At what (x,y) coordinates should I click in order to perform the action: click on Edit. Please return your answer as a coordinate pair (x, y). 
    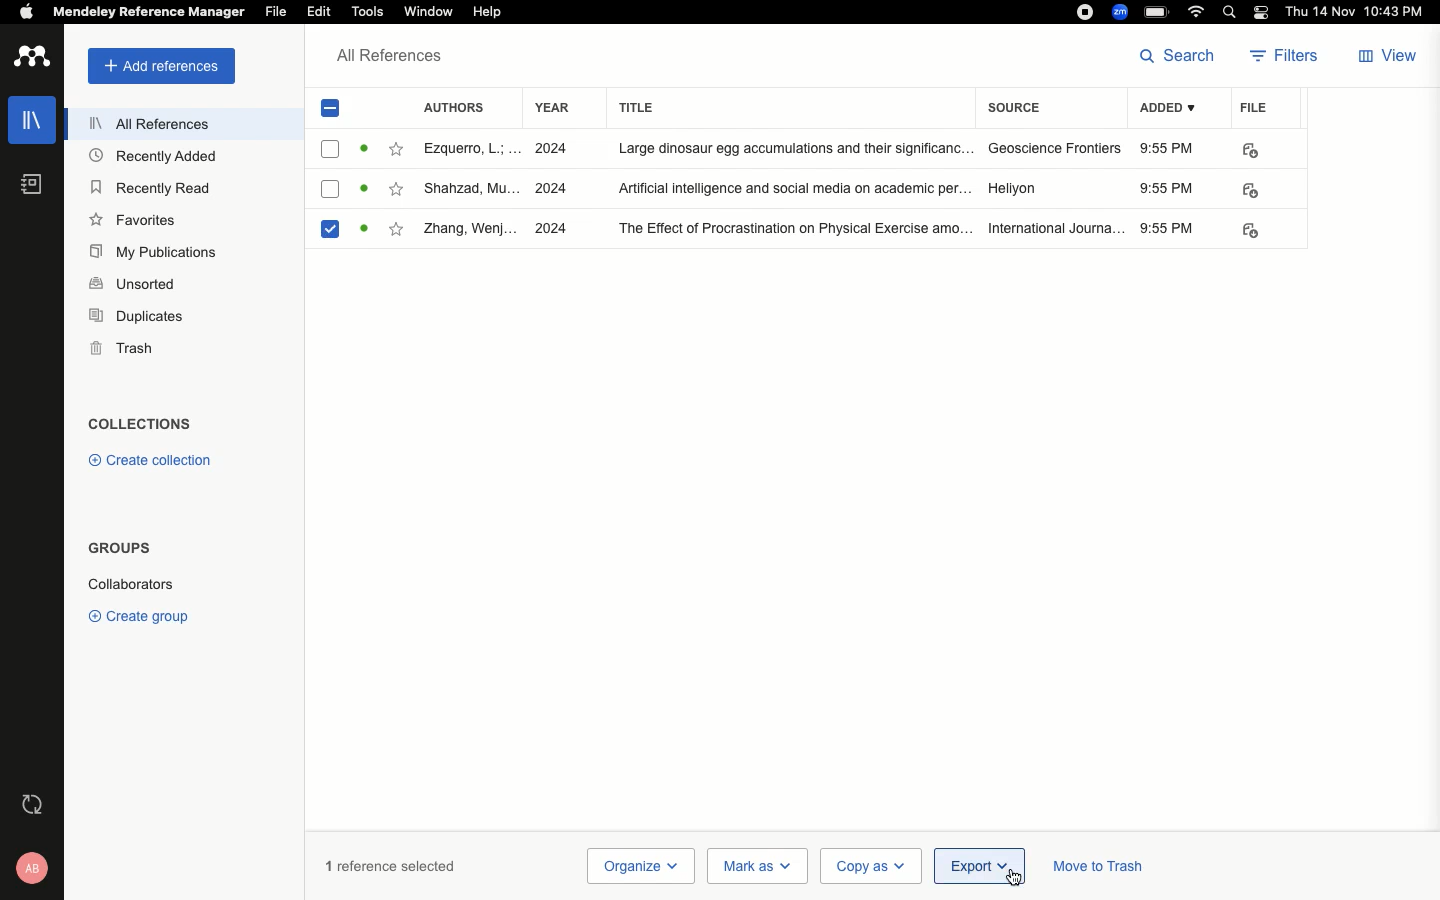
    Looking at the image, I should click on (320, 13).